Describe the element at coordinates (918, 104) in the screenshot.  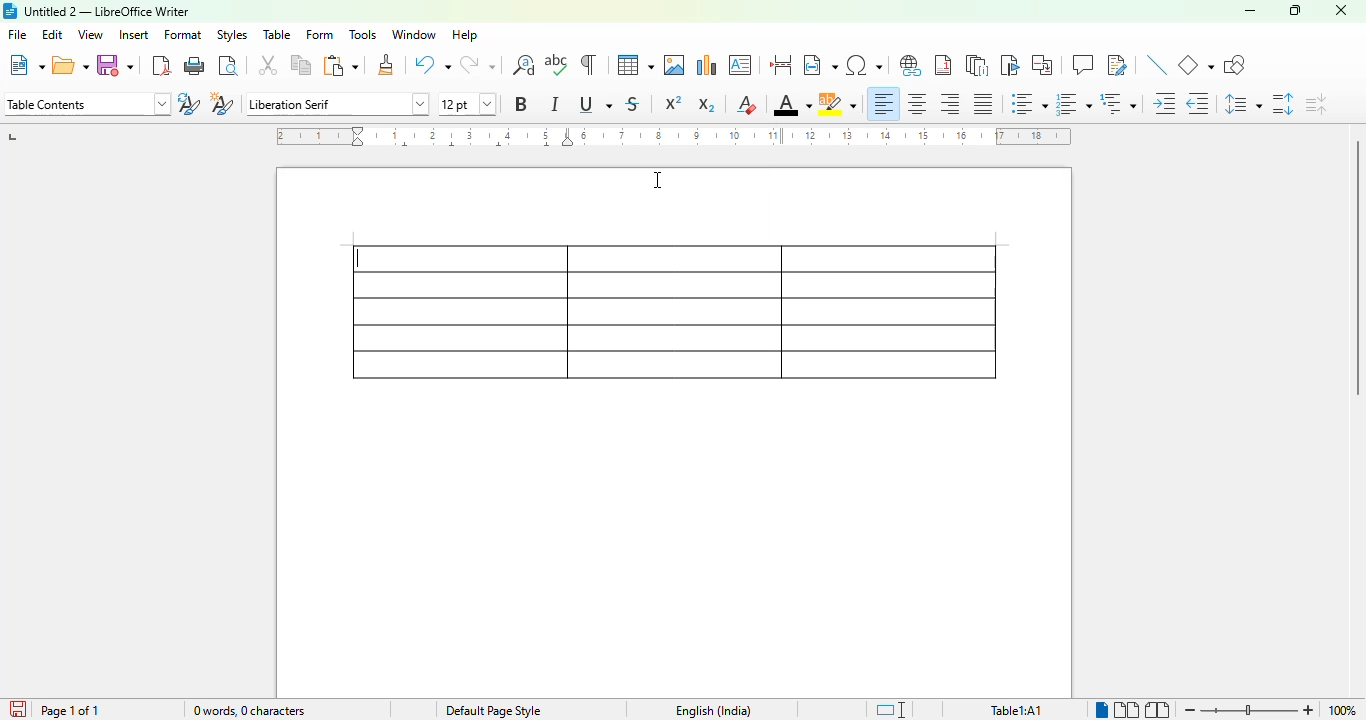
I see `align center` at that location.